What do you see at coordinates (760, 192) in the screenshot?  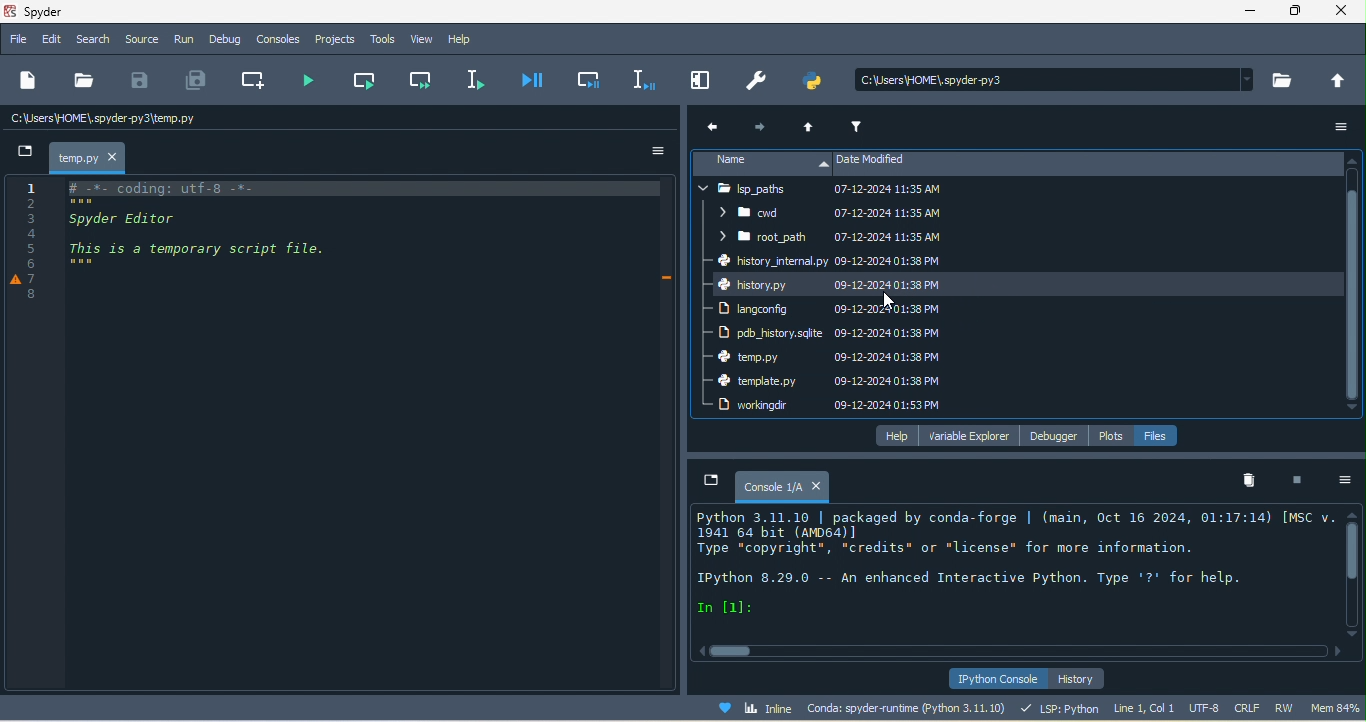 I see `lsp paths` at bounding box center [760, 192].